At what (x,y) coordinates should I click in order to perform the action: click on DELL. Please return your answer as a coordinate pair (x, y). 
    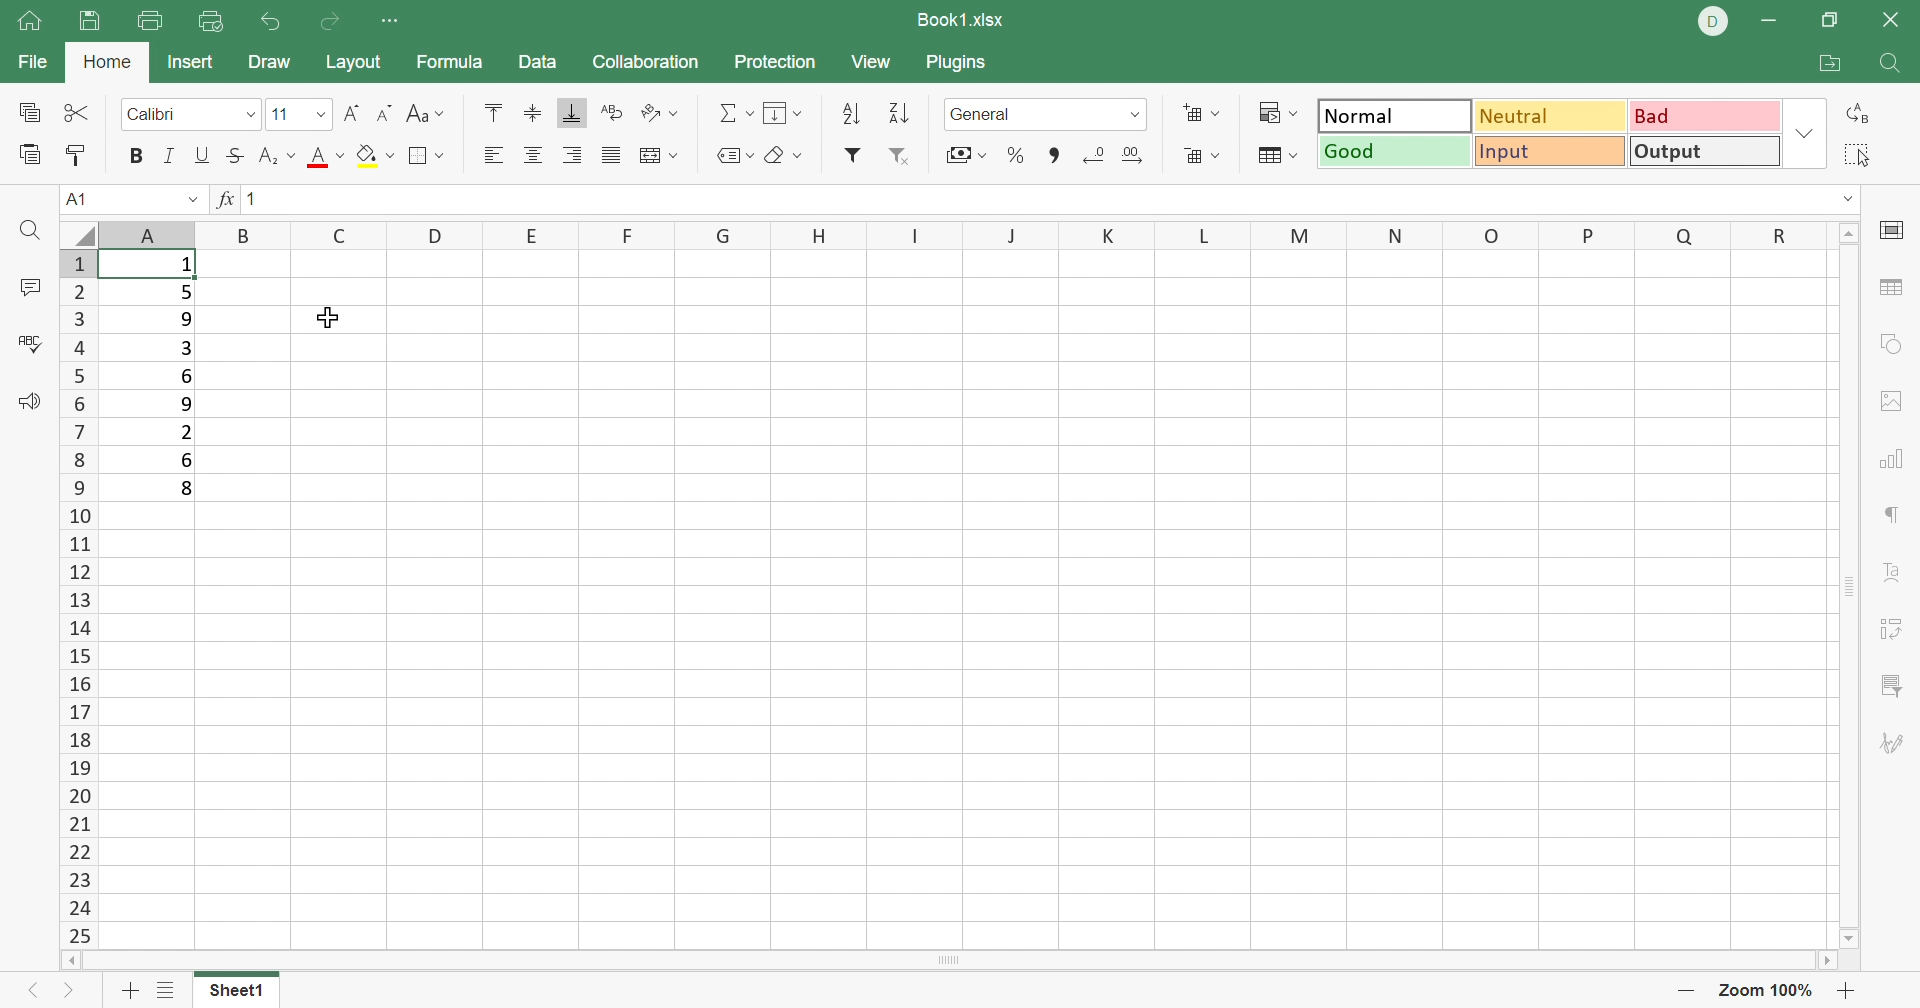
    Looking at the image, I should click on (1714, 25).